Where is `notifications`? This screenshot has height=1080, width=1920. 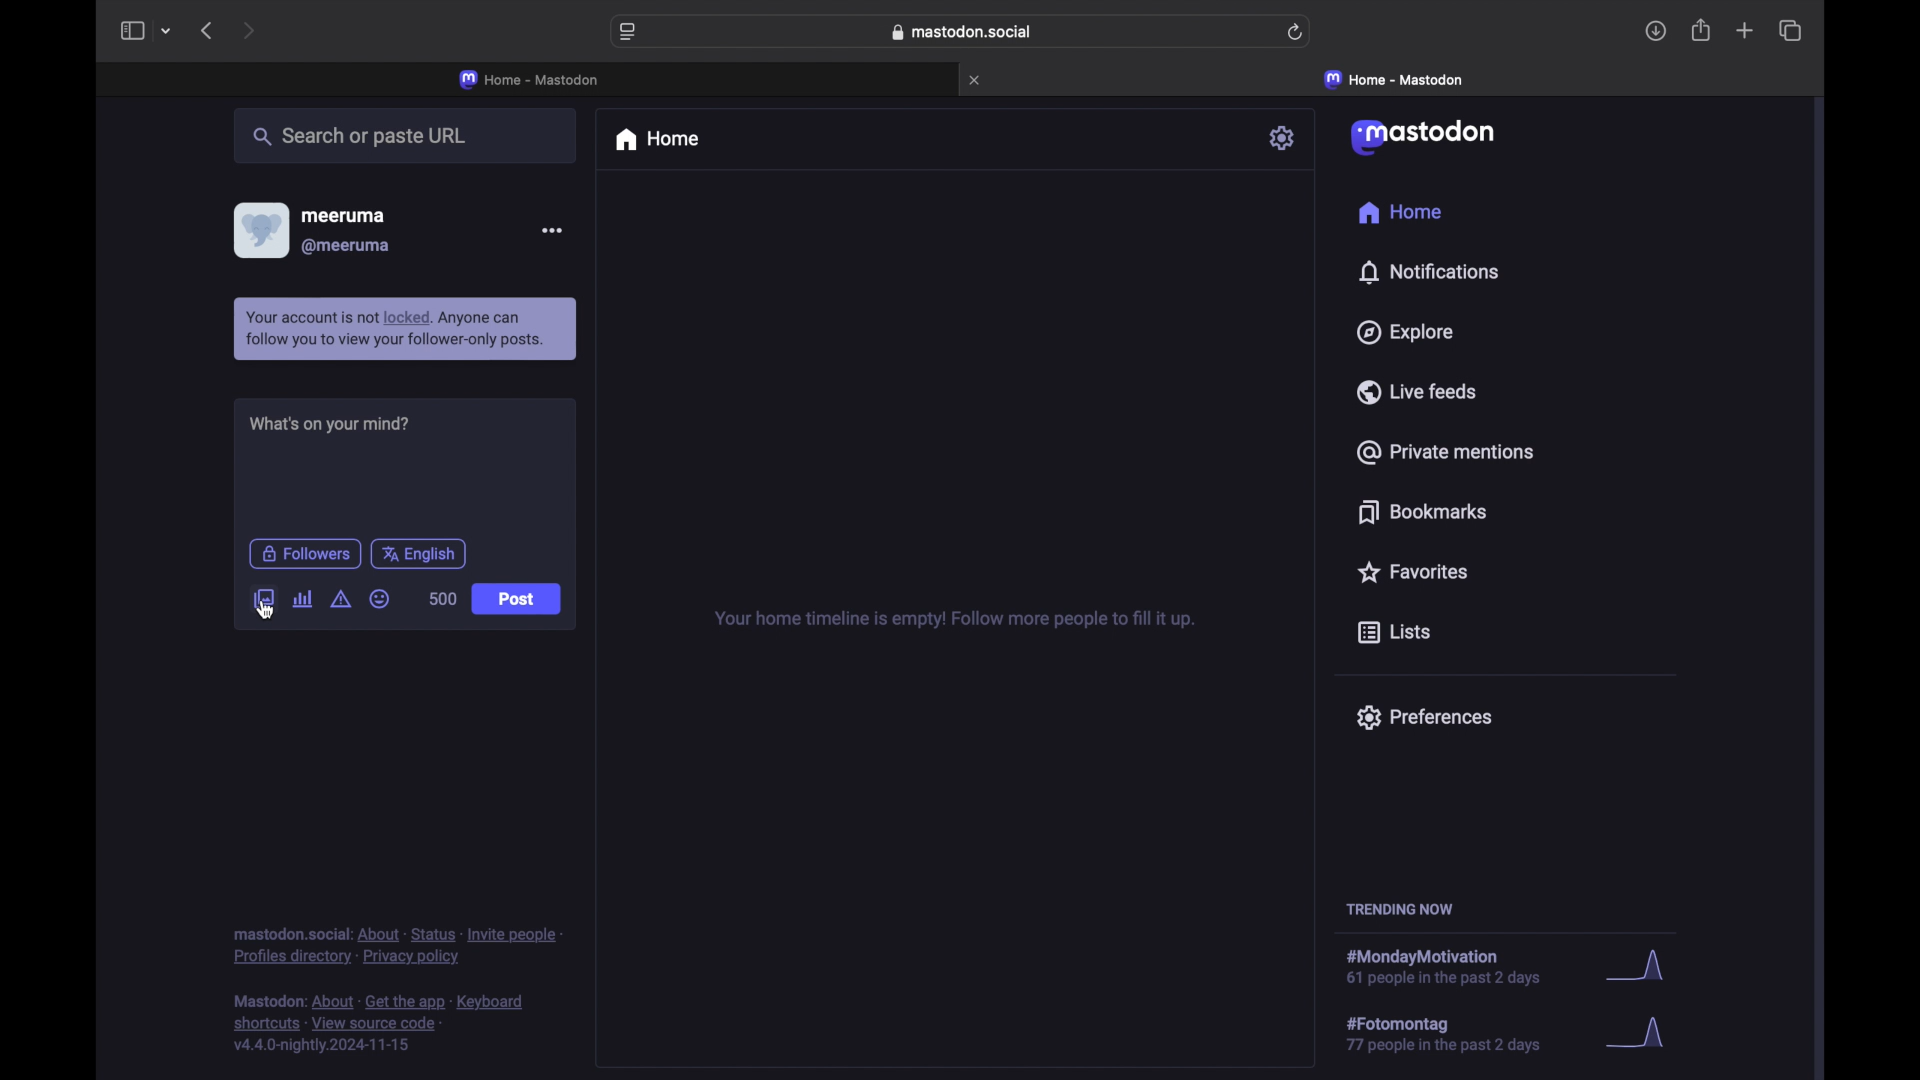
notifications is located at coordinates (1428, 272).